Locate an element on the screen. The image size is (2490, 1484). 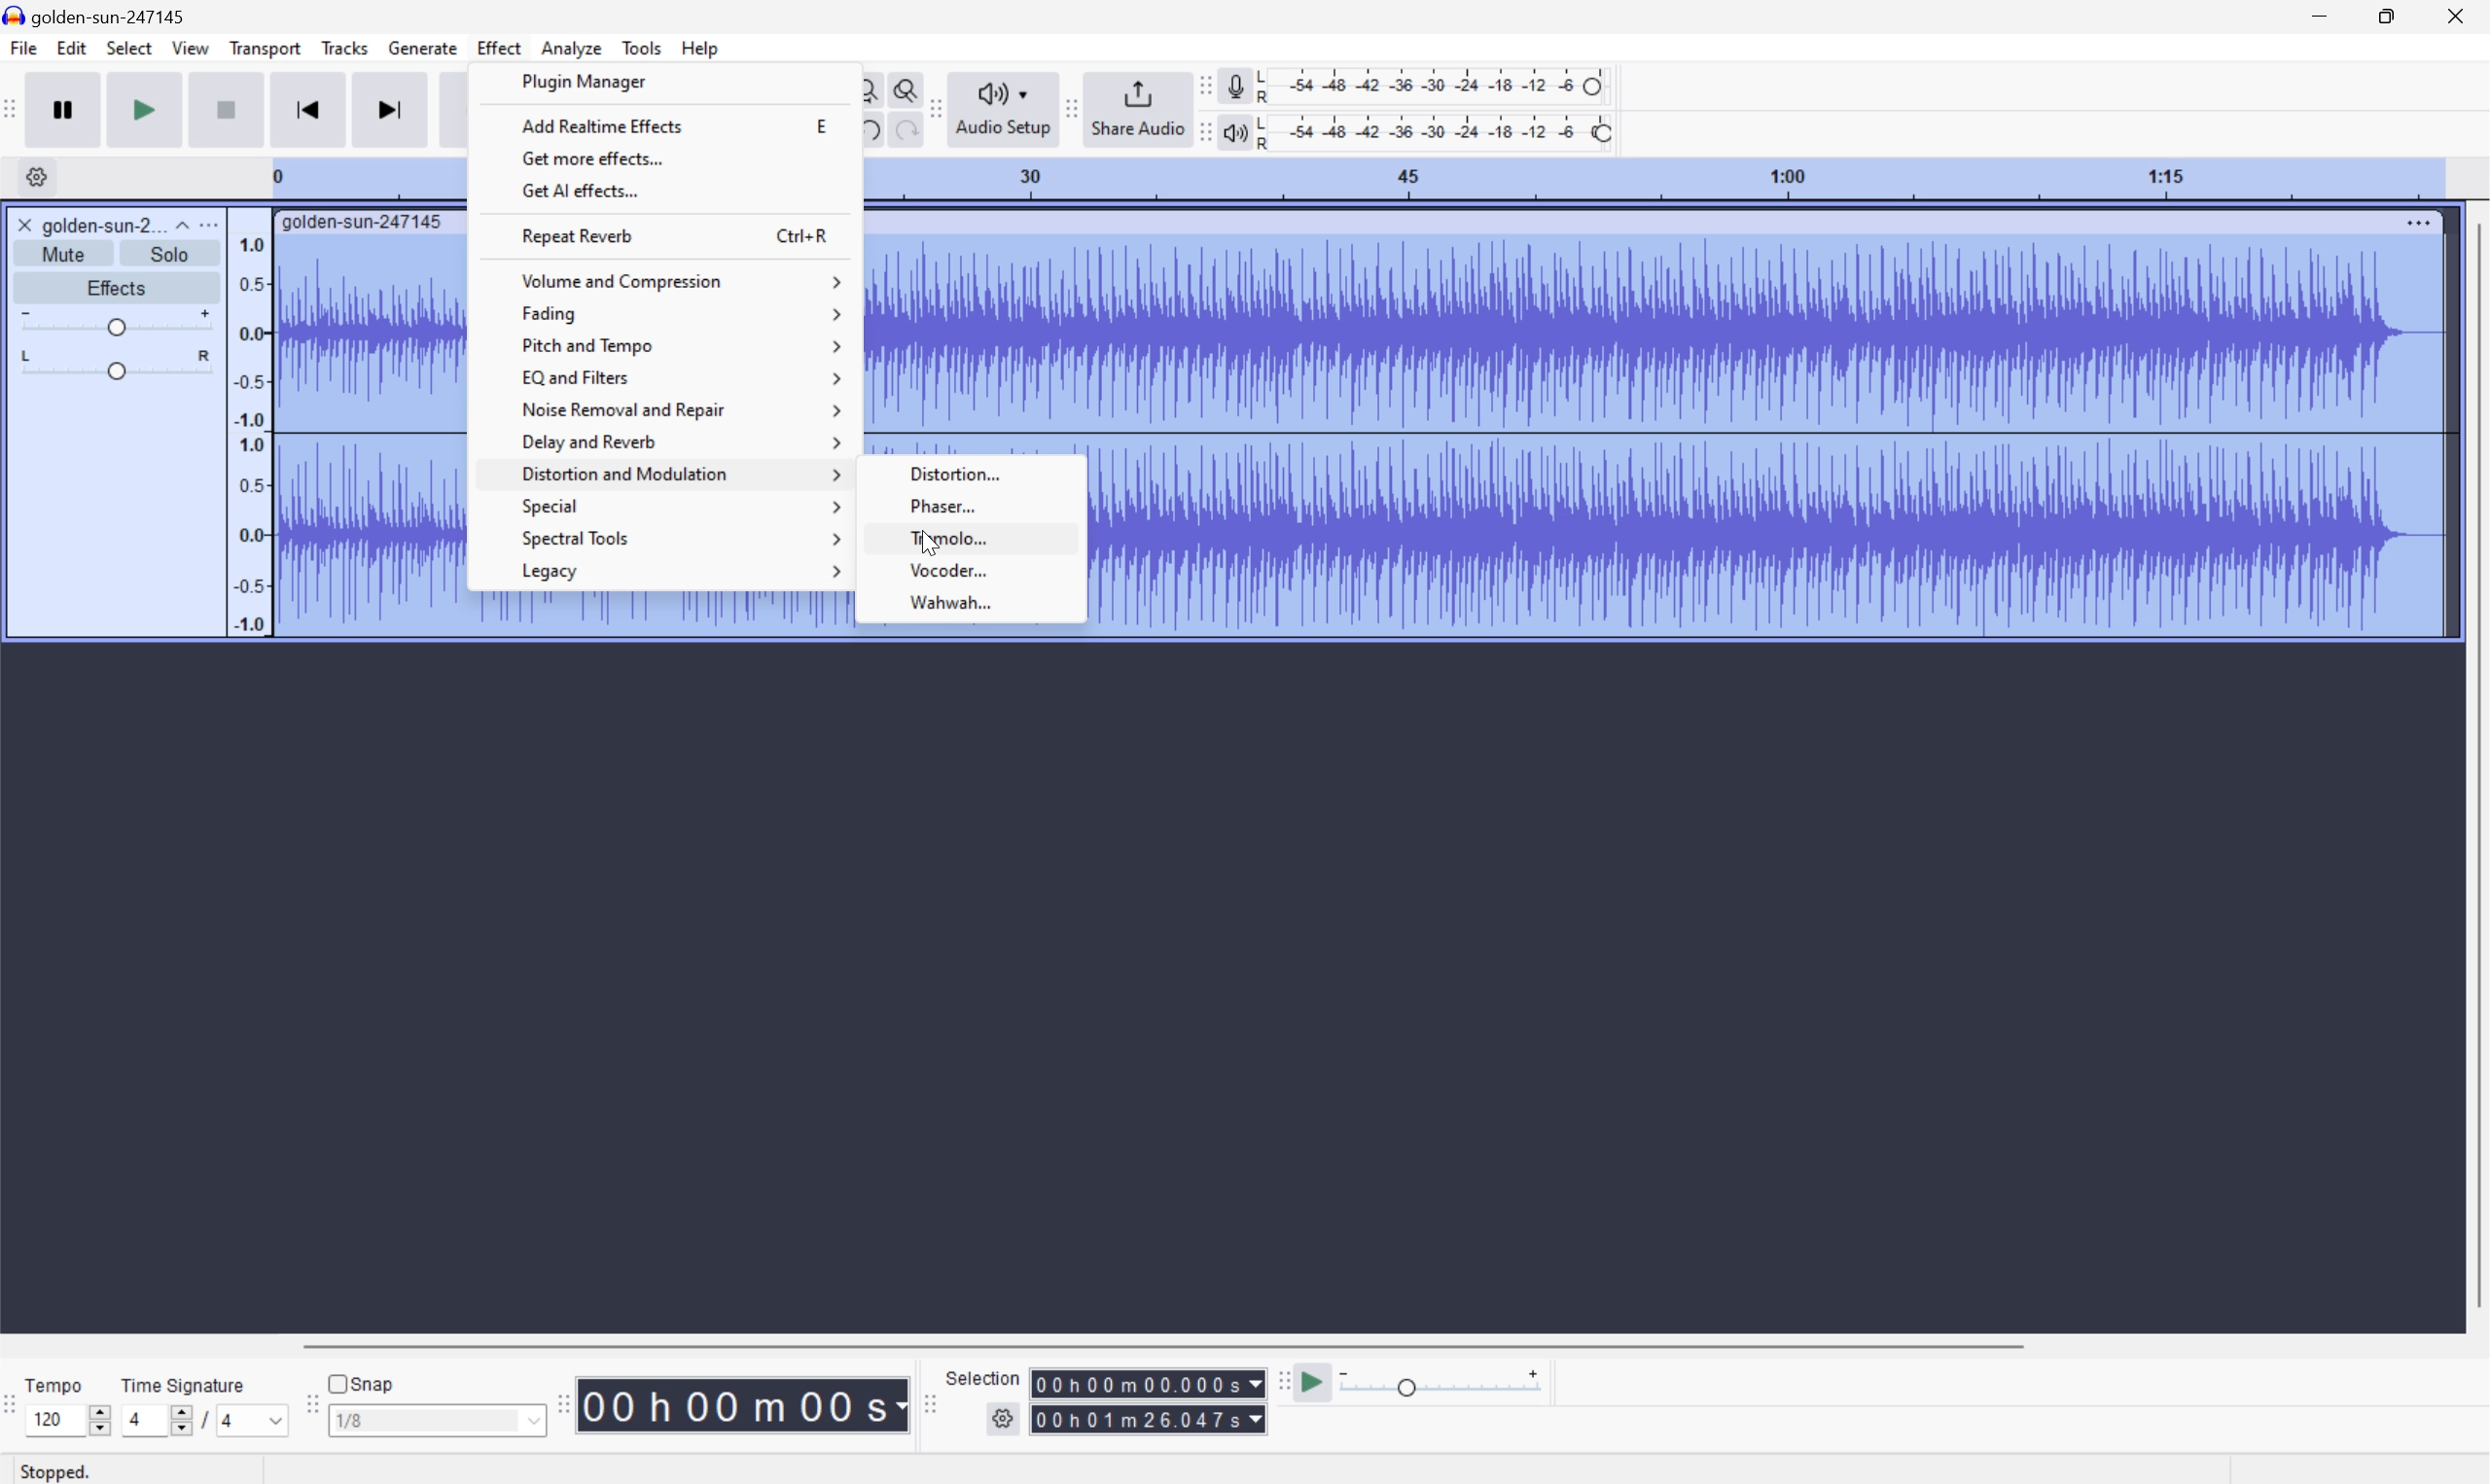
Frequencies is located at coordinates (249, 434).